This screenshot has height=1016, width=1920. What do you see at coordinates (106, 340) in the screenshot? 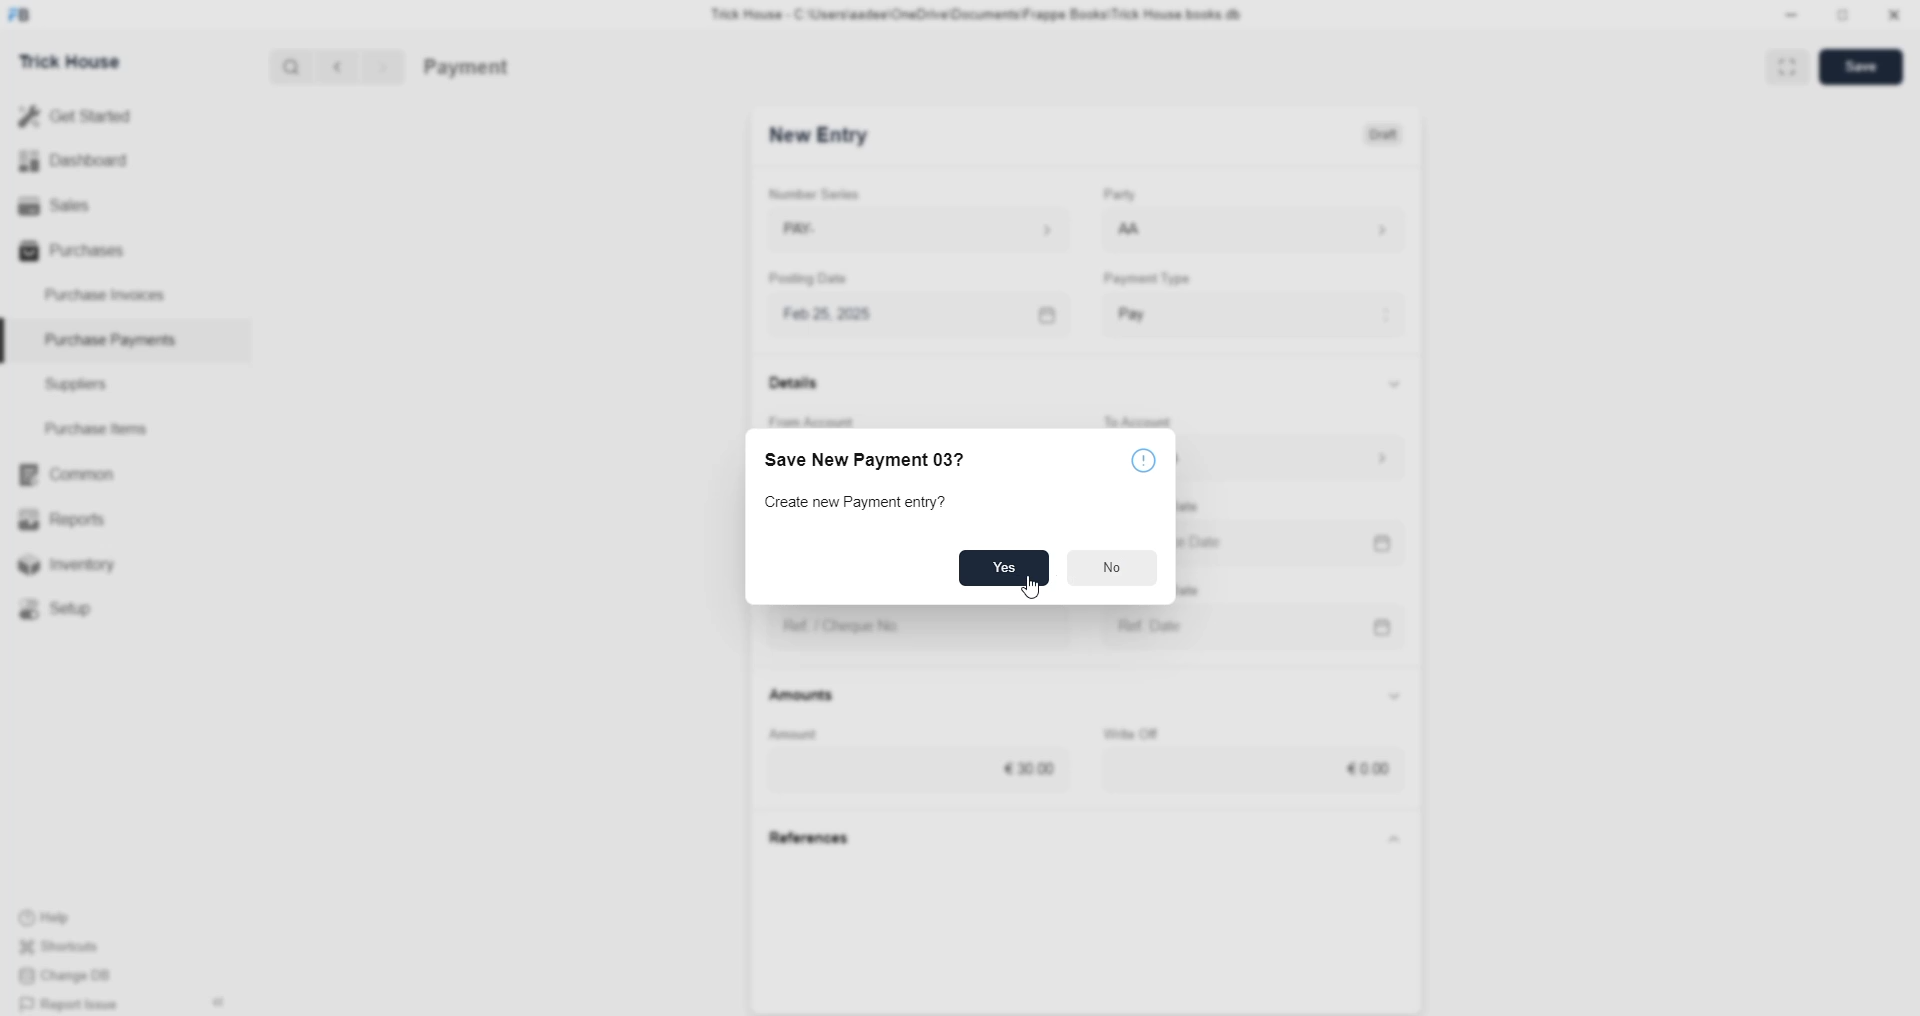
I see `Purchase PaymenTS` at bounding box center [106, 340].